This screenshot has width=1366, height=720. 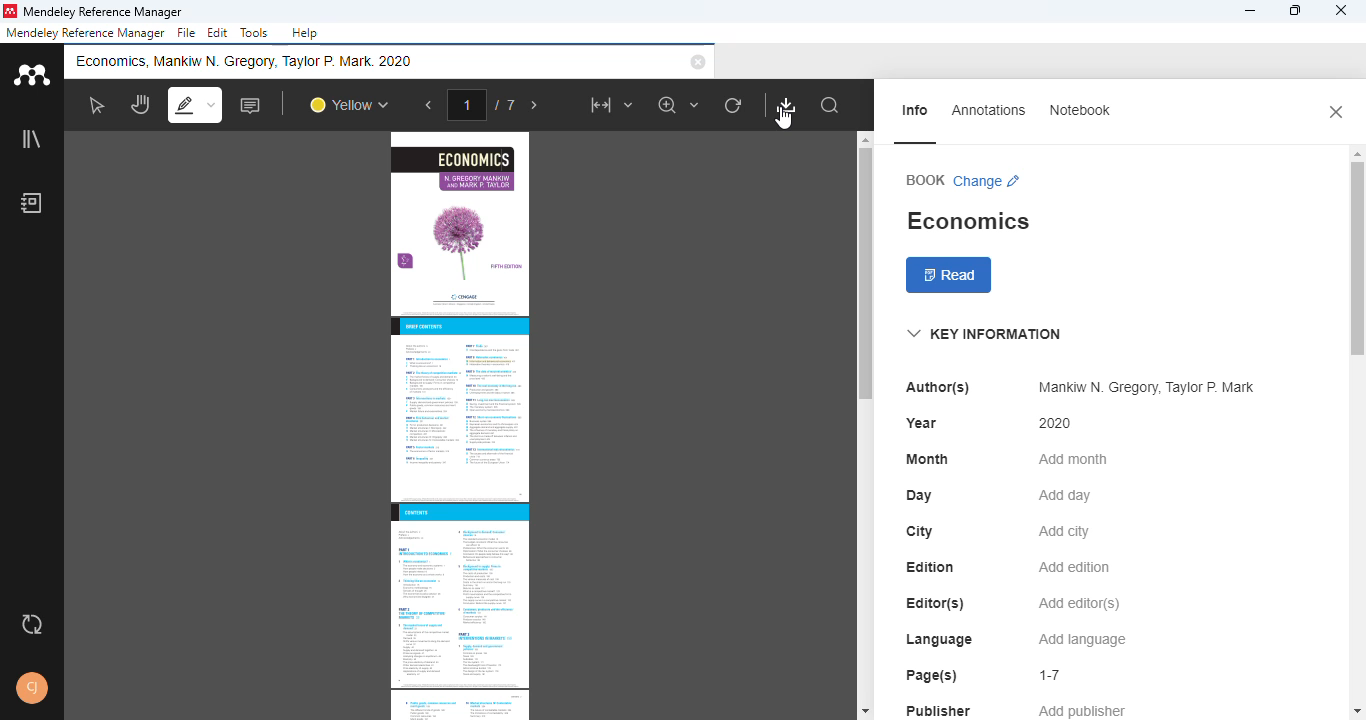 I want to click on sync, so click(x=32, y=626).